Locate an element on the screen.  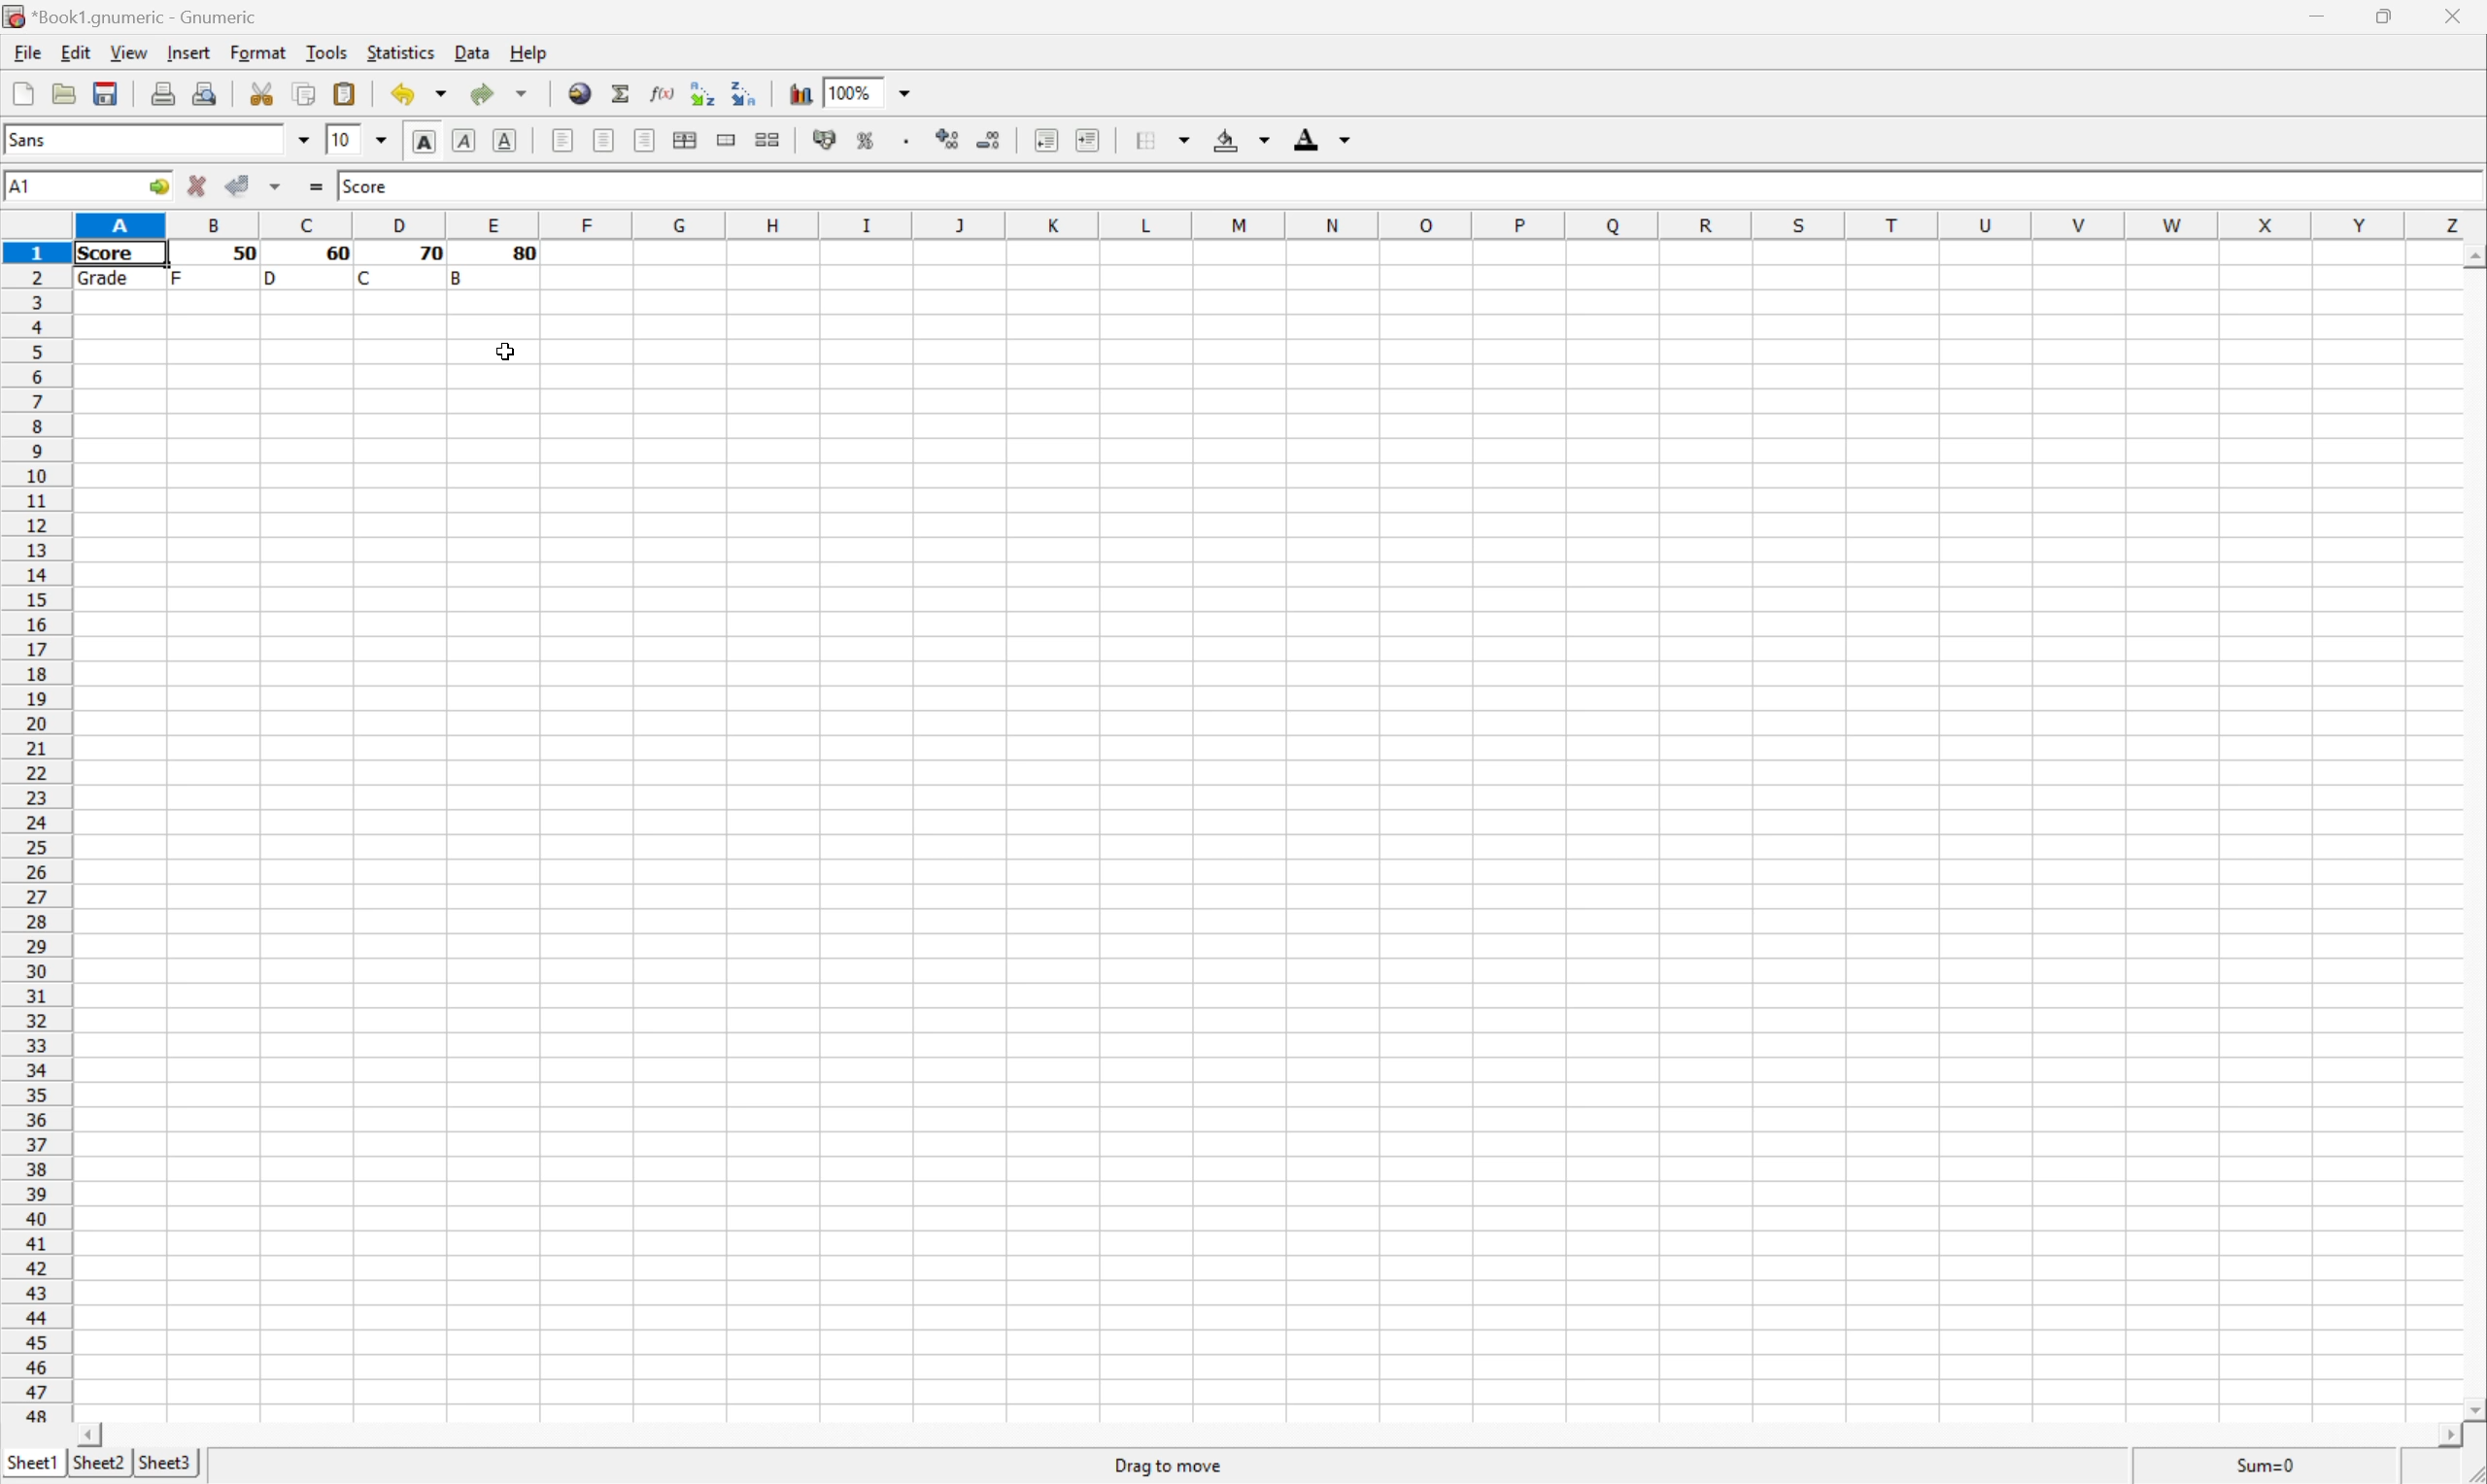
Score is located at coordinates (366, 183).